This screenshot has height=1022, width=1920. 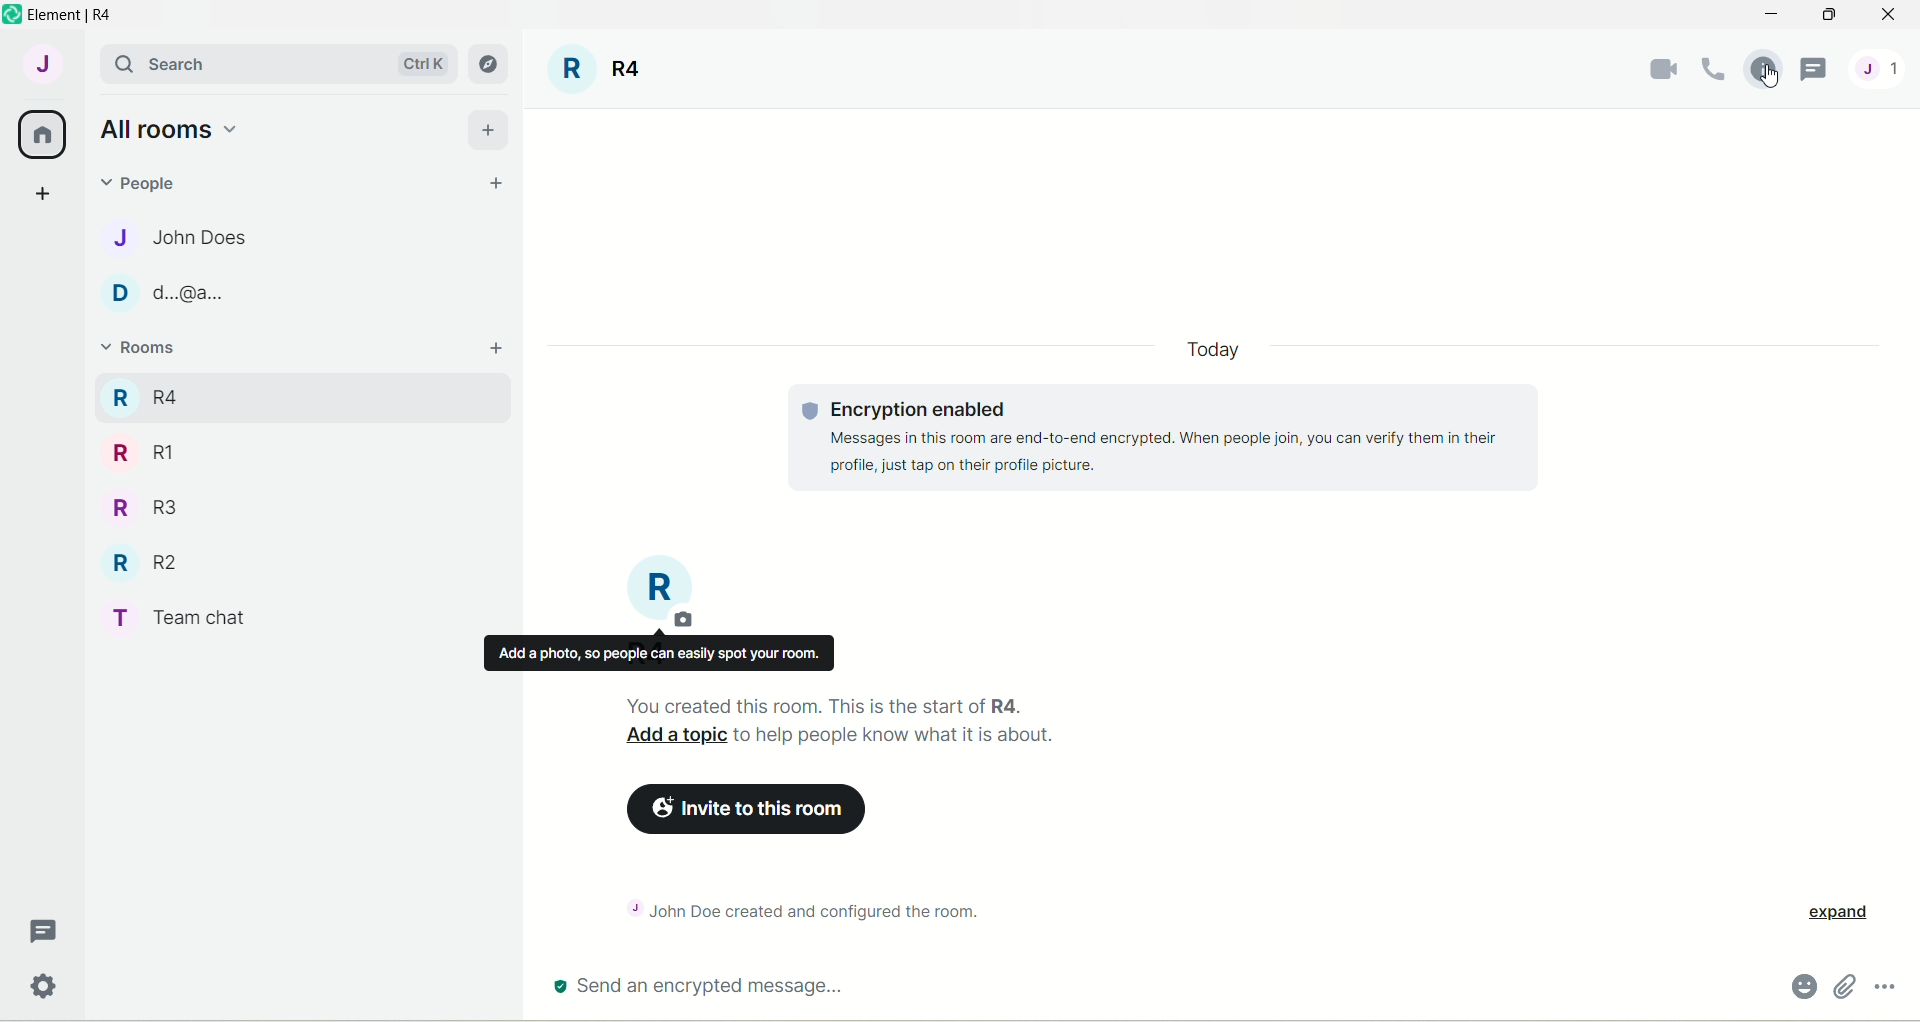 I want to click on threads, so click(x=1816, y=71).